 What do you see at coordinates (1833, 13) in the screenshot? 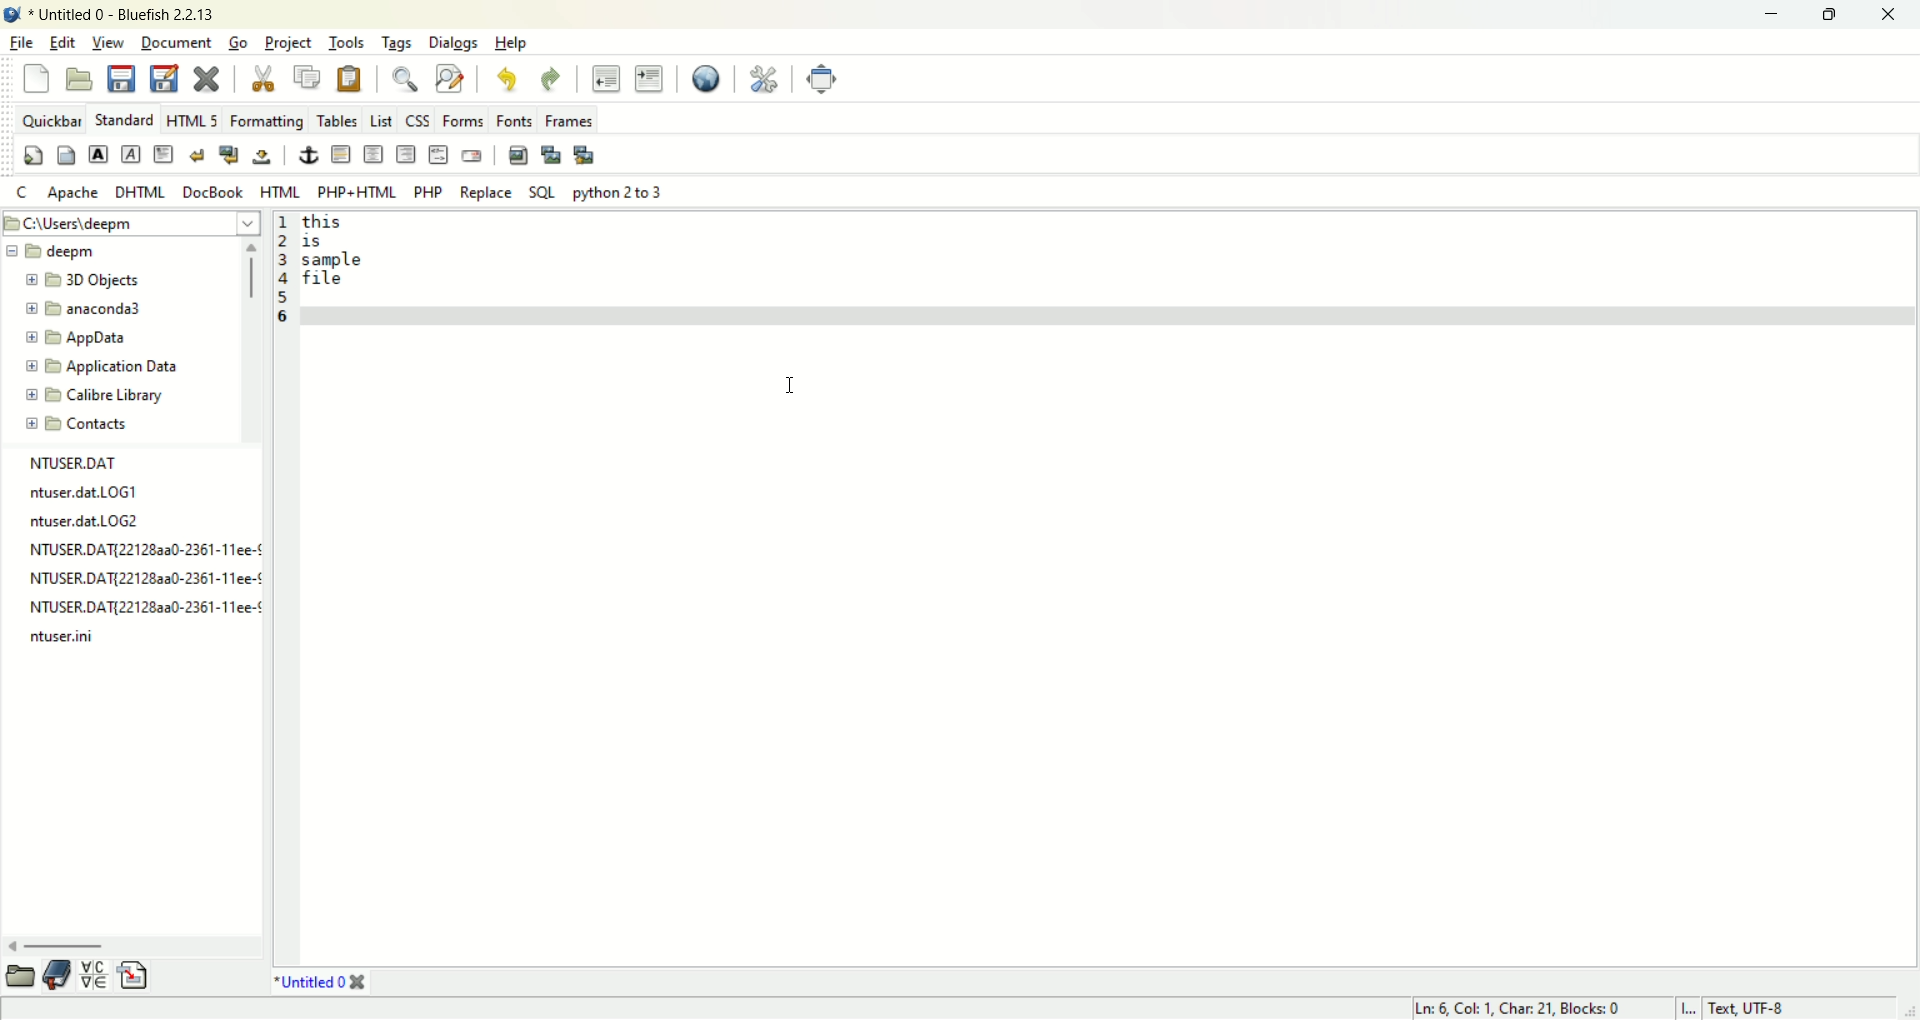
I see `maximize` at bounding box center [1833, 13].